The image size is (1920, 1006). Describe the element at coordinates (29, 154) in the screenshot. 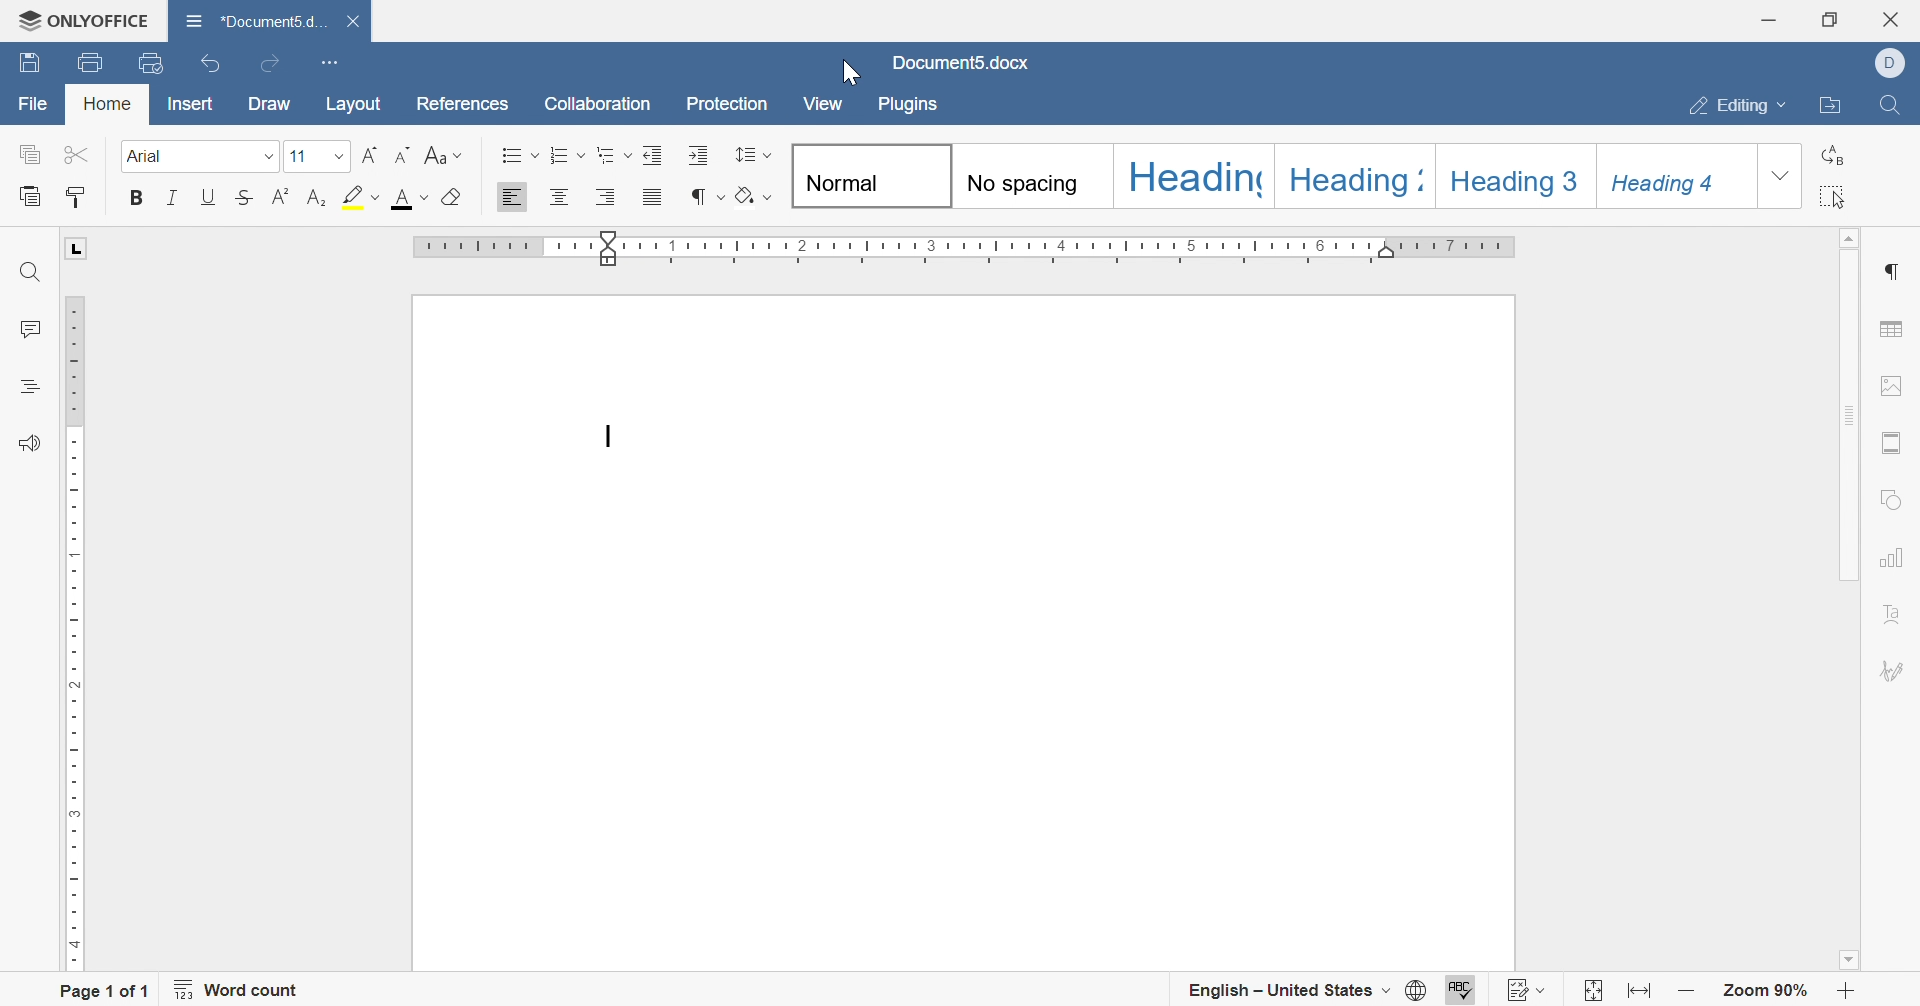

I see `copy` at that location.